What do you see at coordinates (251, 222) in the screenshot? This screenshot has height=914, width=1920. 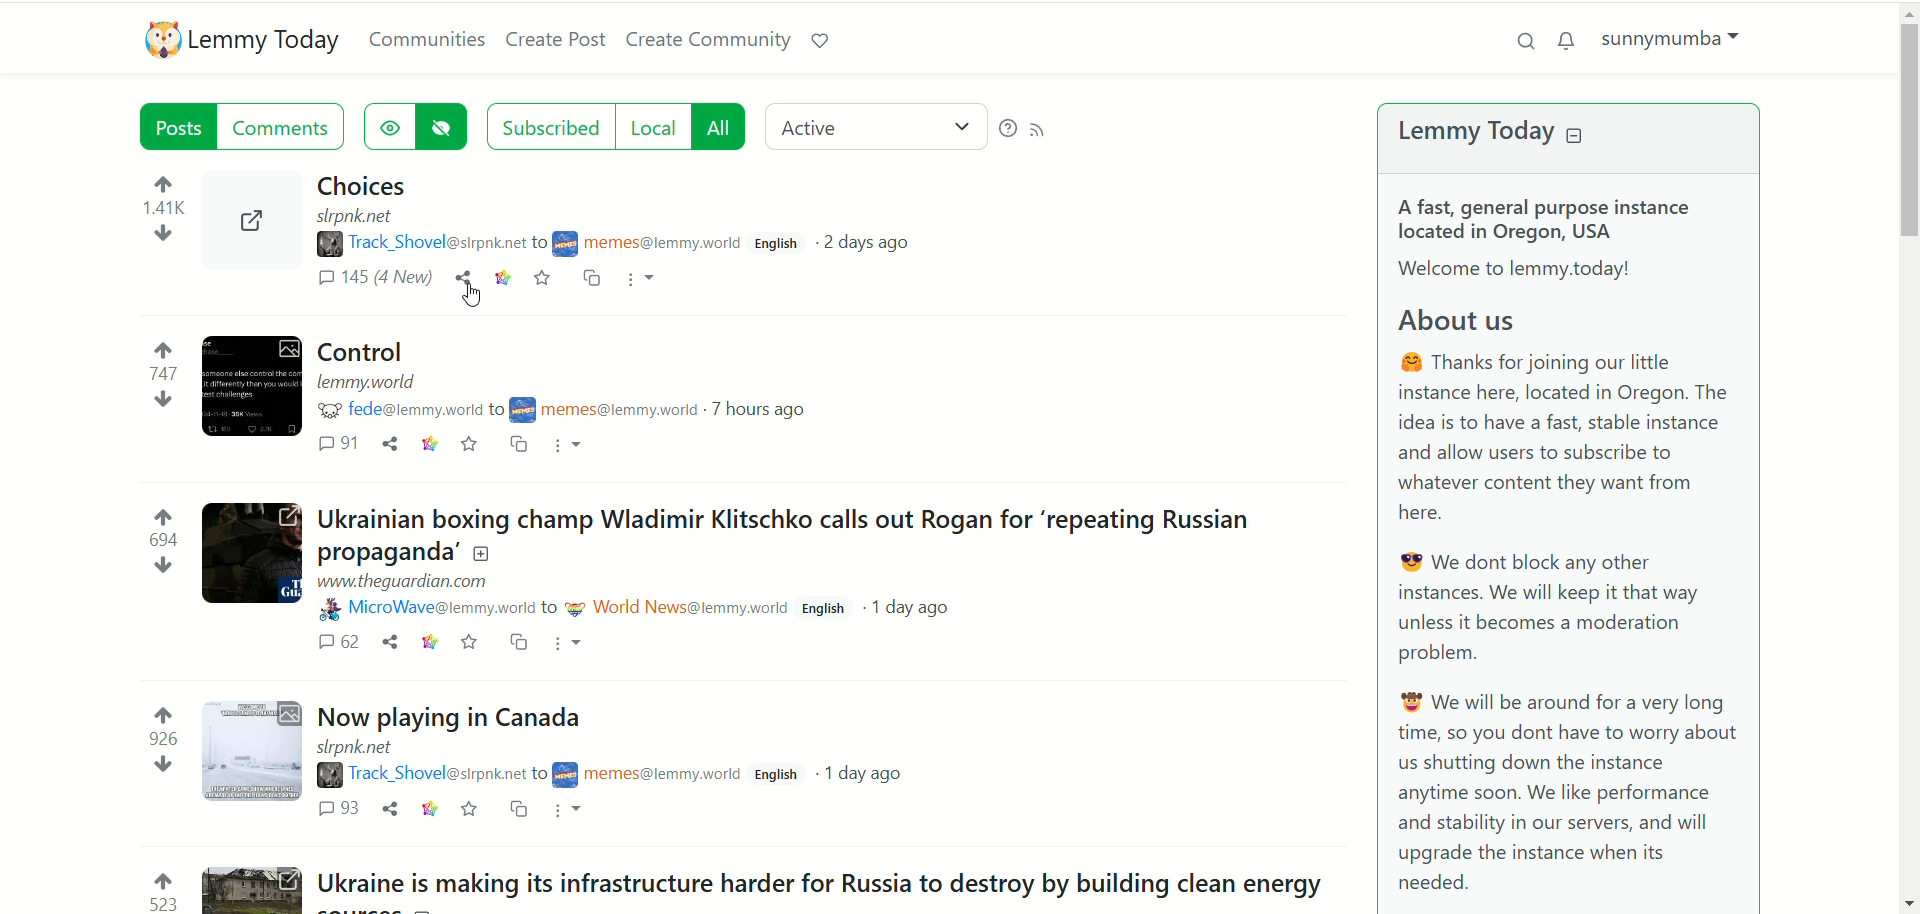 I see `Expand the post with the image` at bounding box center [251, 222].